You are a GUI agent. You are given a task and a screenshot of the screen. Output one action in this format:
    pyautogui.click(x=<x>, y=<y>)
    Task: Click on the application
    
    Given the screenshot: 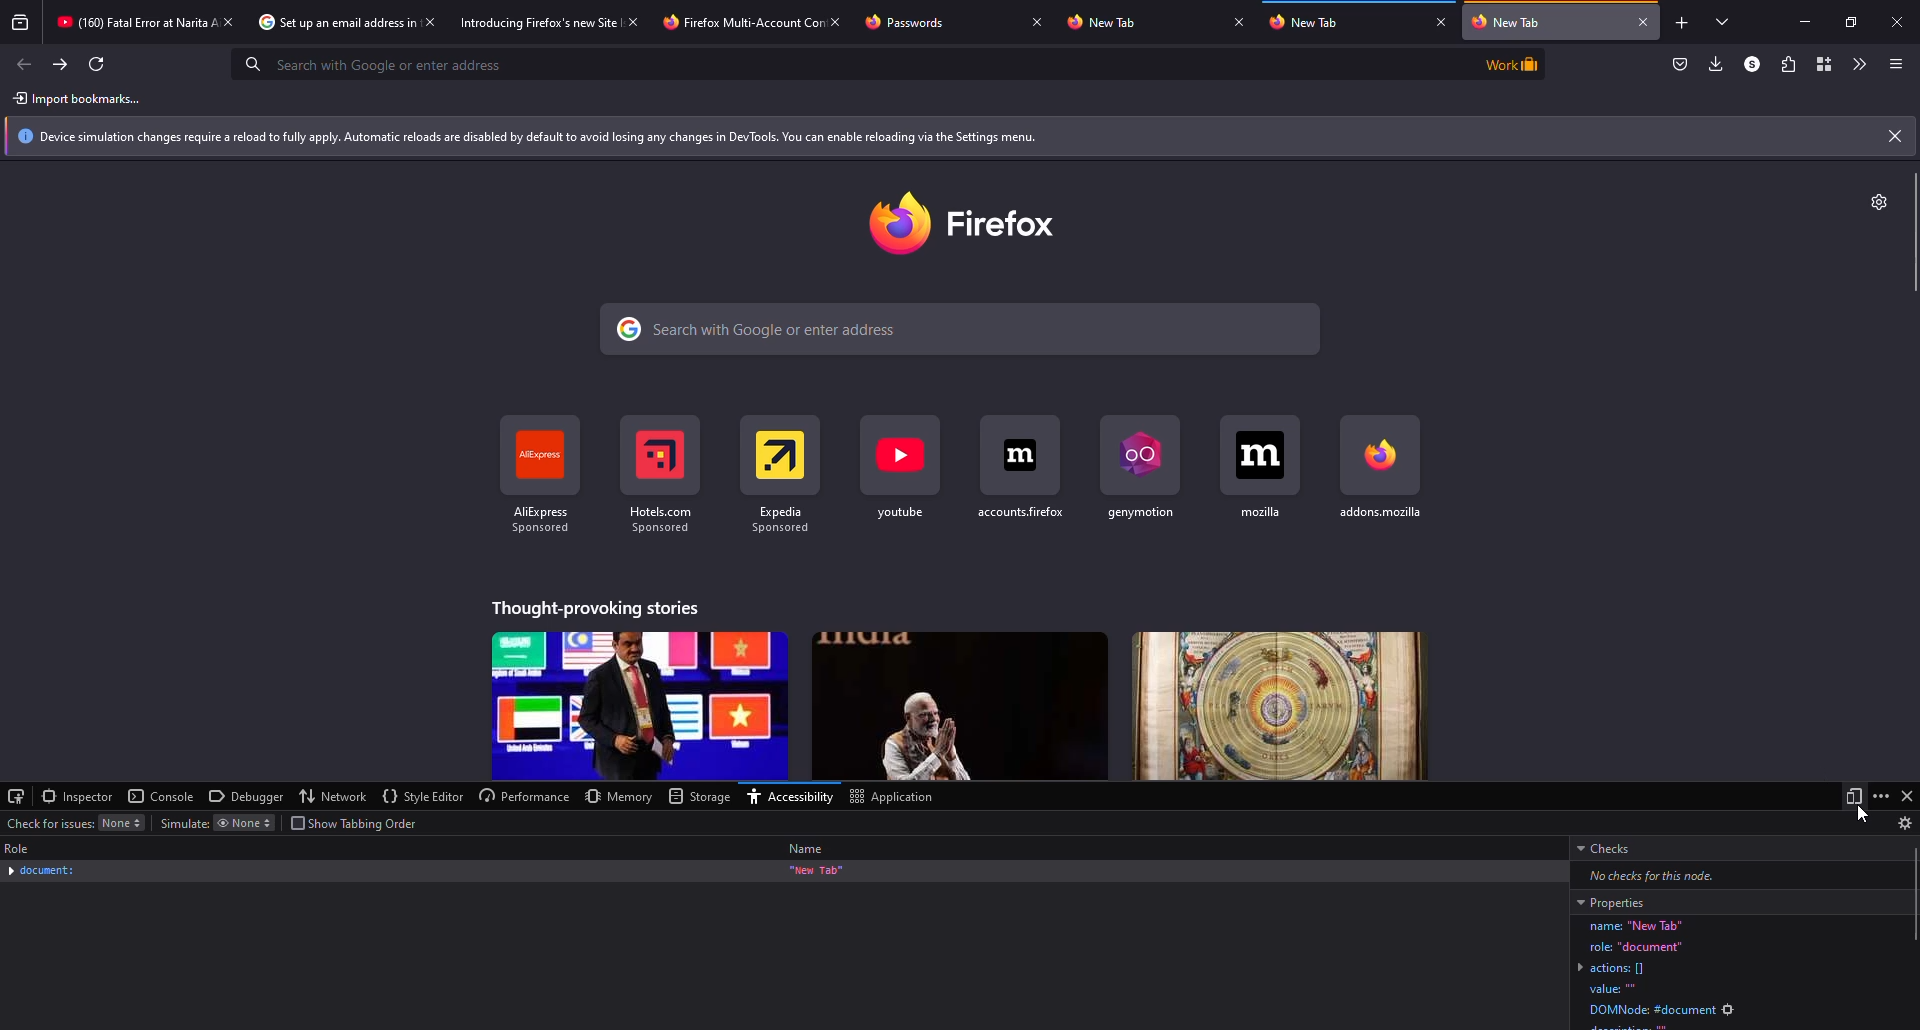 What is the action you would take?
    pyautogui.click(x=890, y=798)
    